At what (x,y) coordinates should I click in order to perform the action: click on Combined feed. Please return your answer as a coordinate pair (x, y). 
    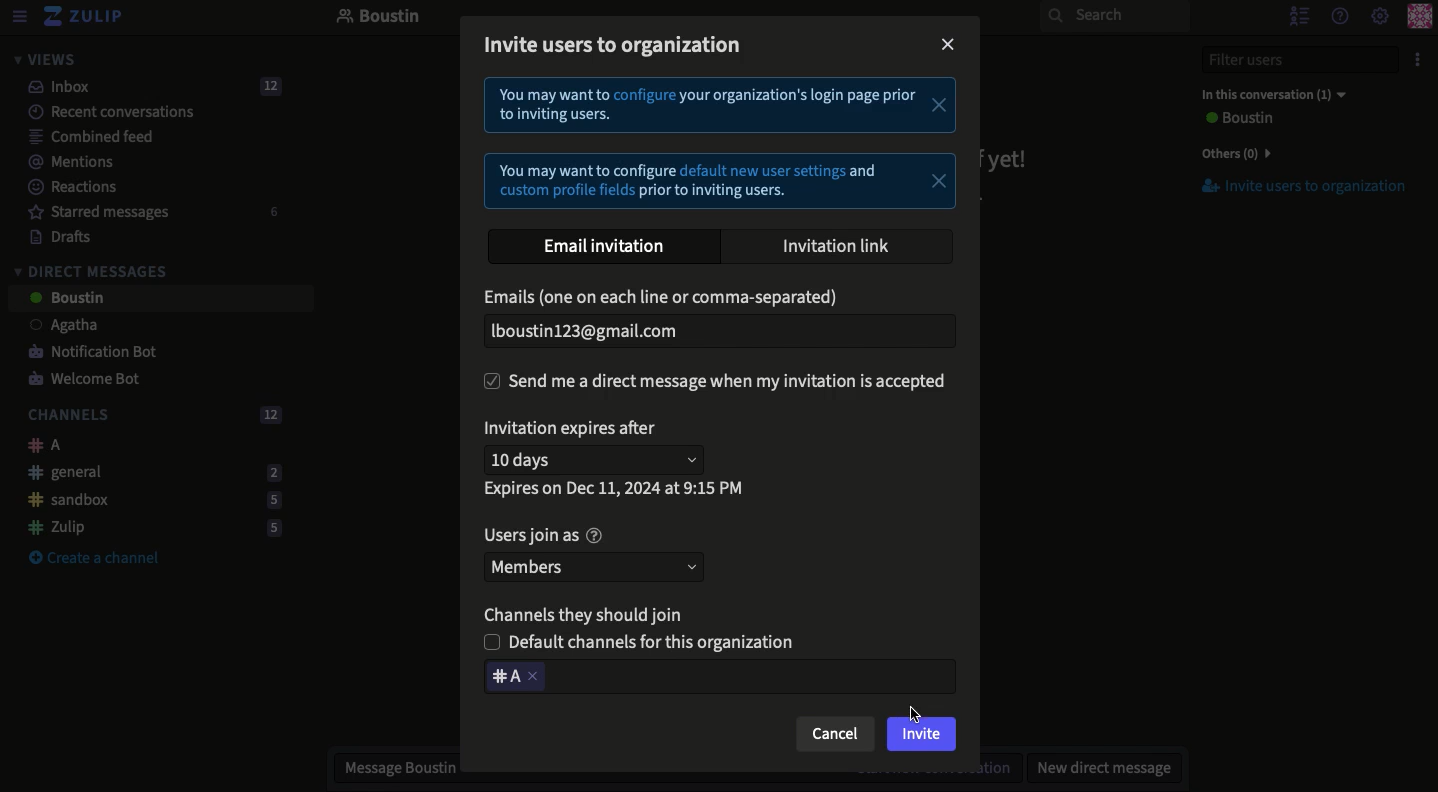
    Looking at the image, I should click on (80, 136).